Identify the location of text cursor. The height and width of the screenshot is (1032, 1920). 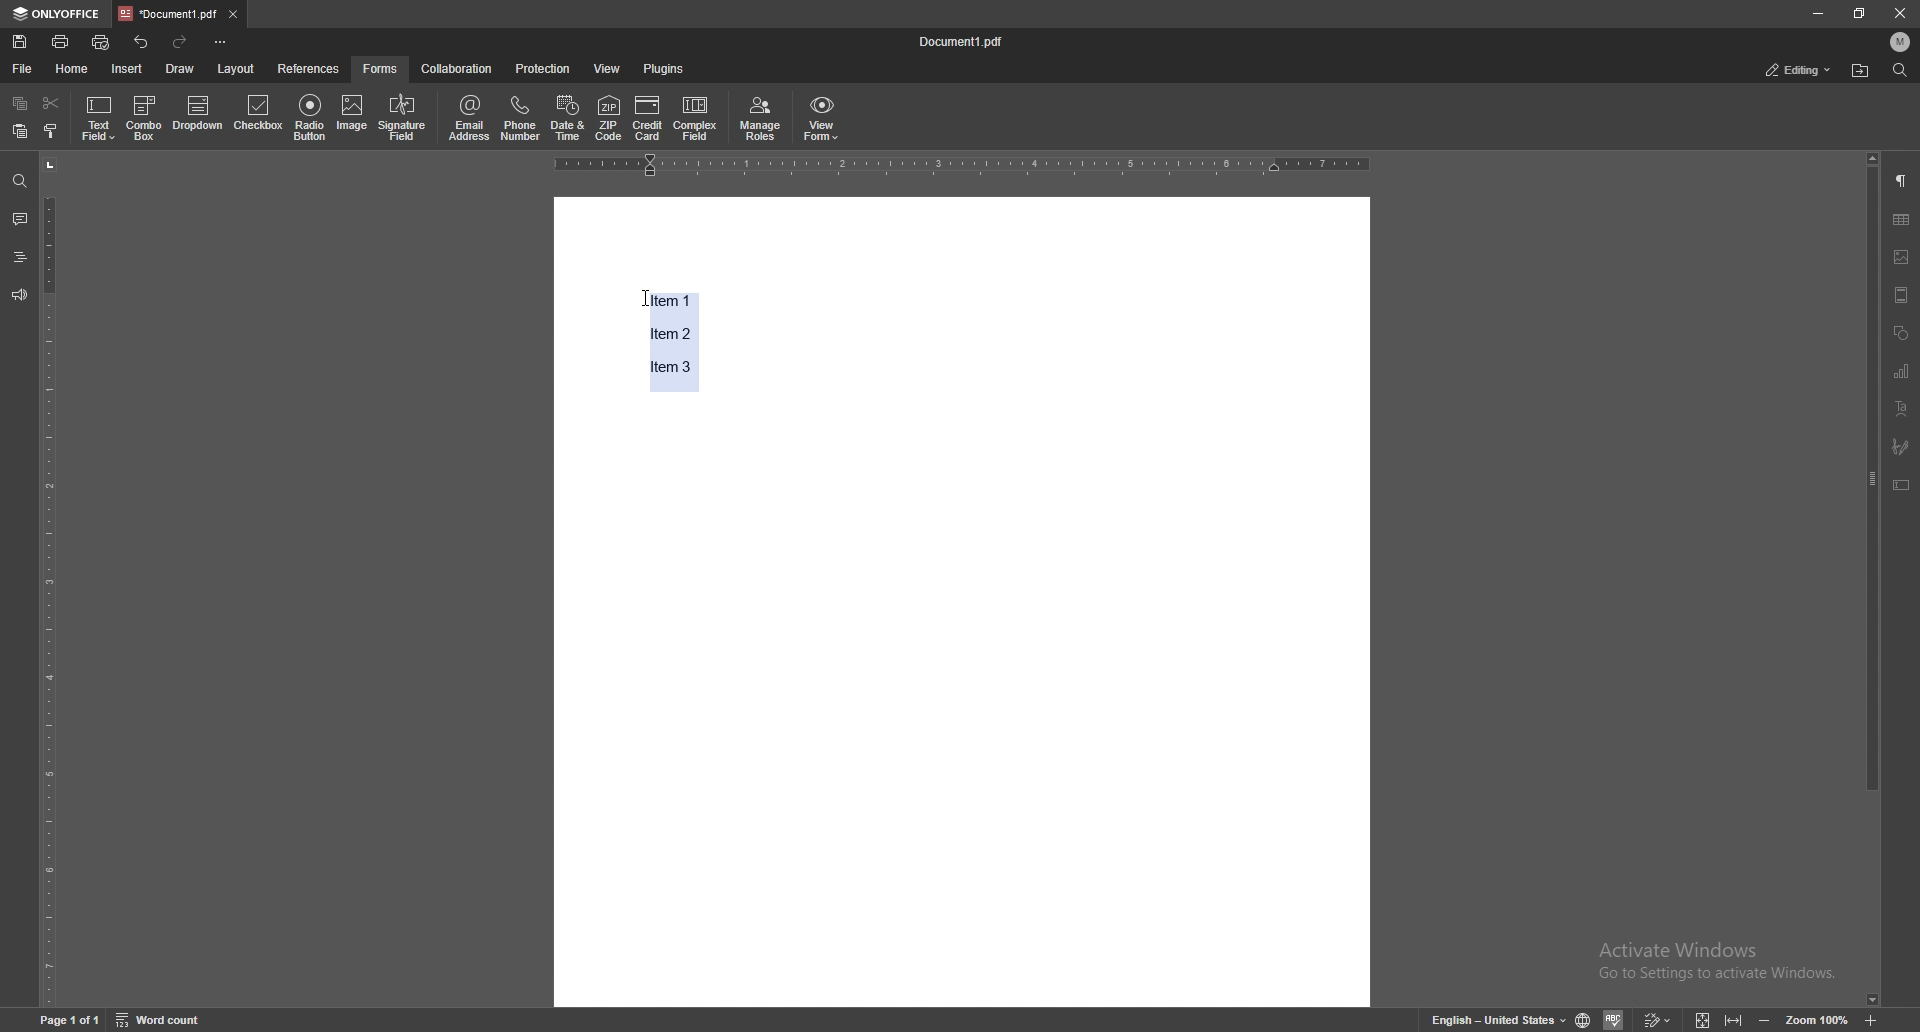
(630, 285).